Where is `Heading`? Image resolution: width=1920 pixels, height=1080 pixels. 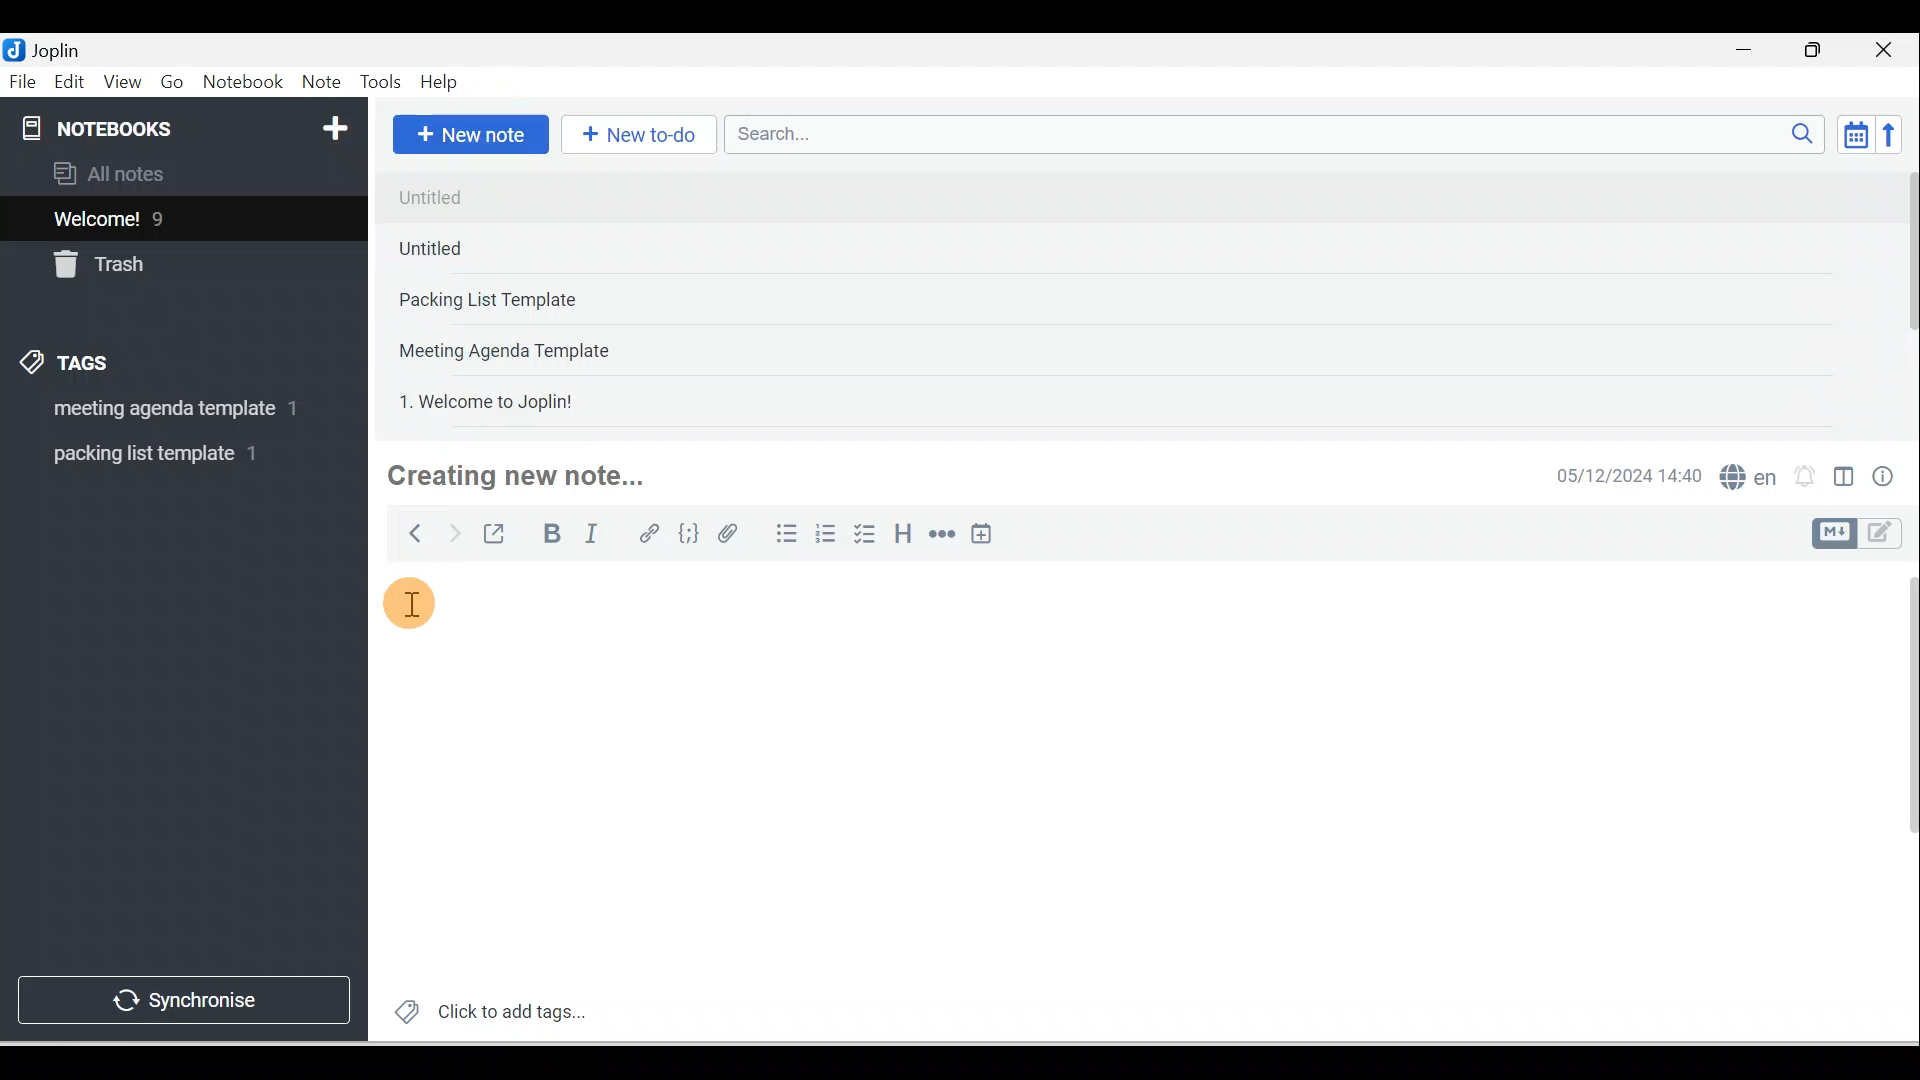
Heading is located at coordinates (902, 532).